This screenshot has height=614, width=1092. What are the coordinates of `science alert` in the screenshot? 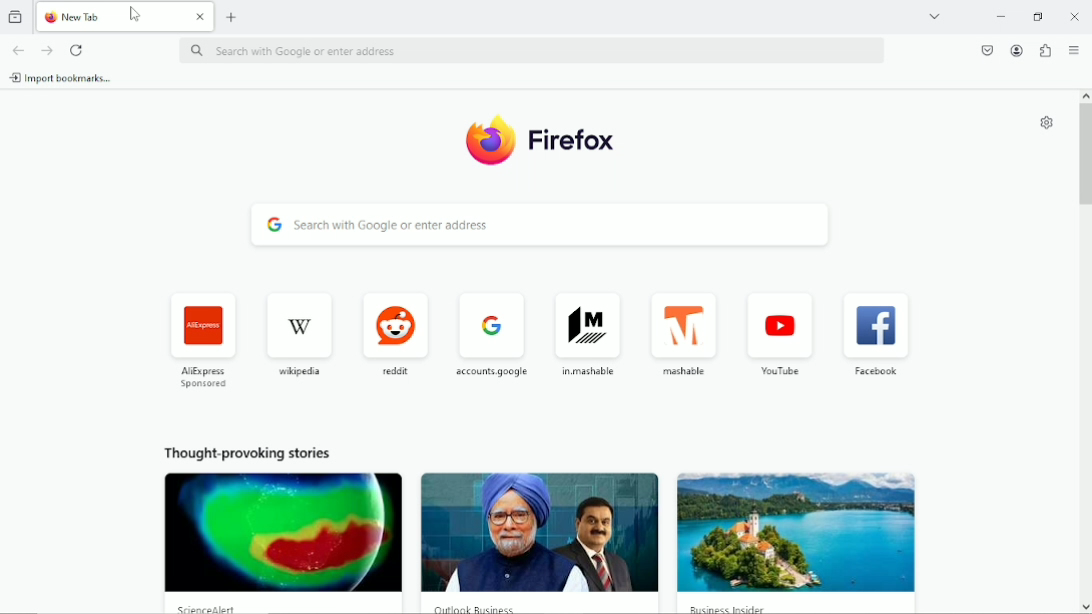 It's located at (210, 609).